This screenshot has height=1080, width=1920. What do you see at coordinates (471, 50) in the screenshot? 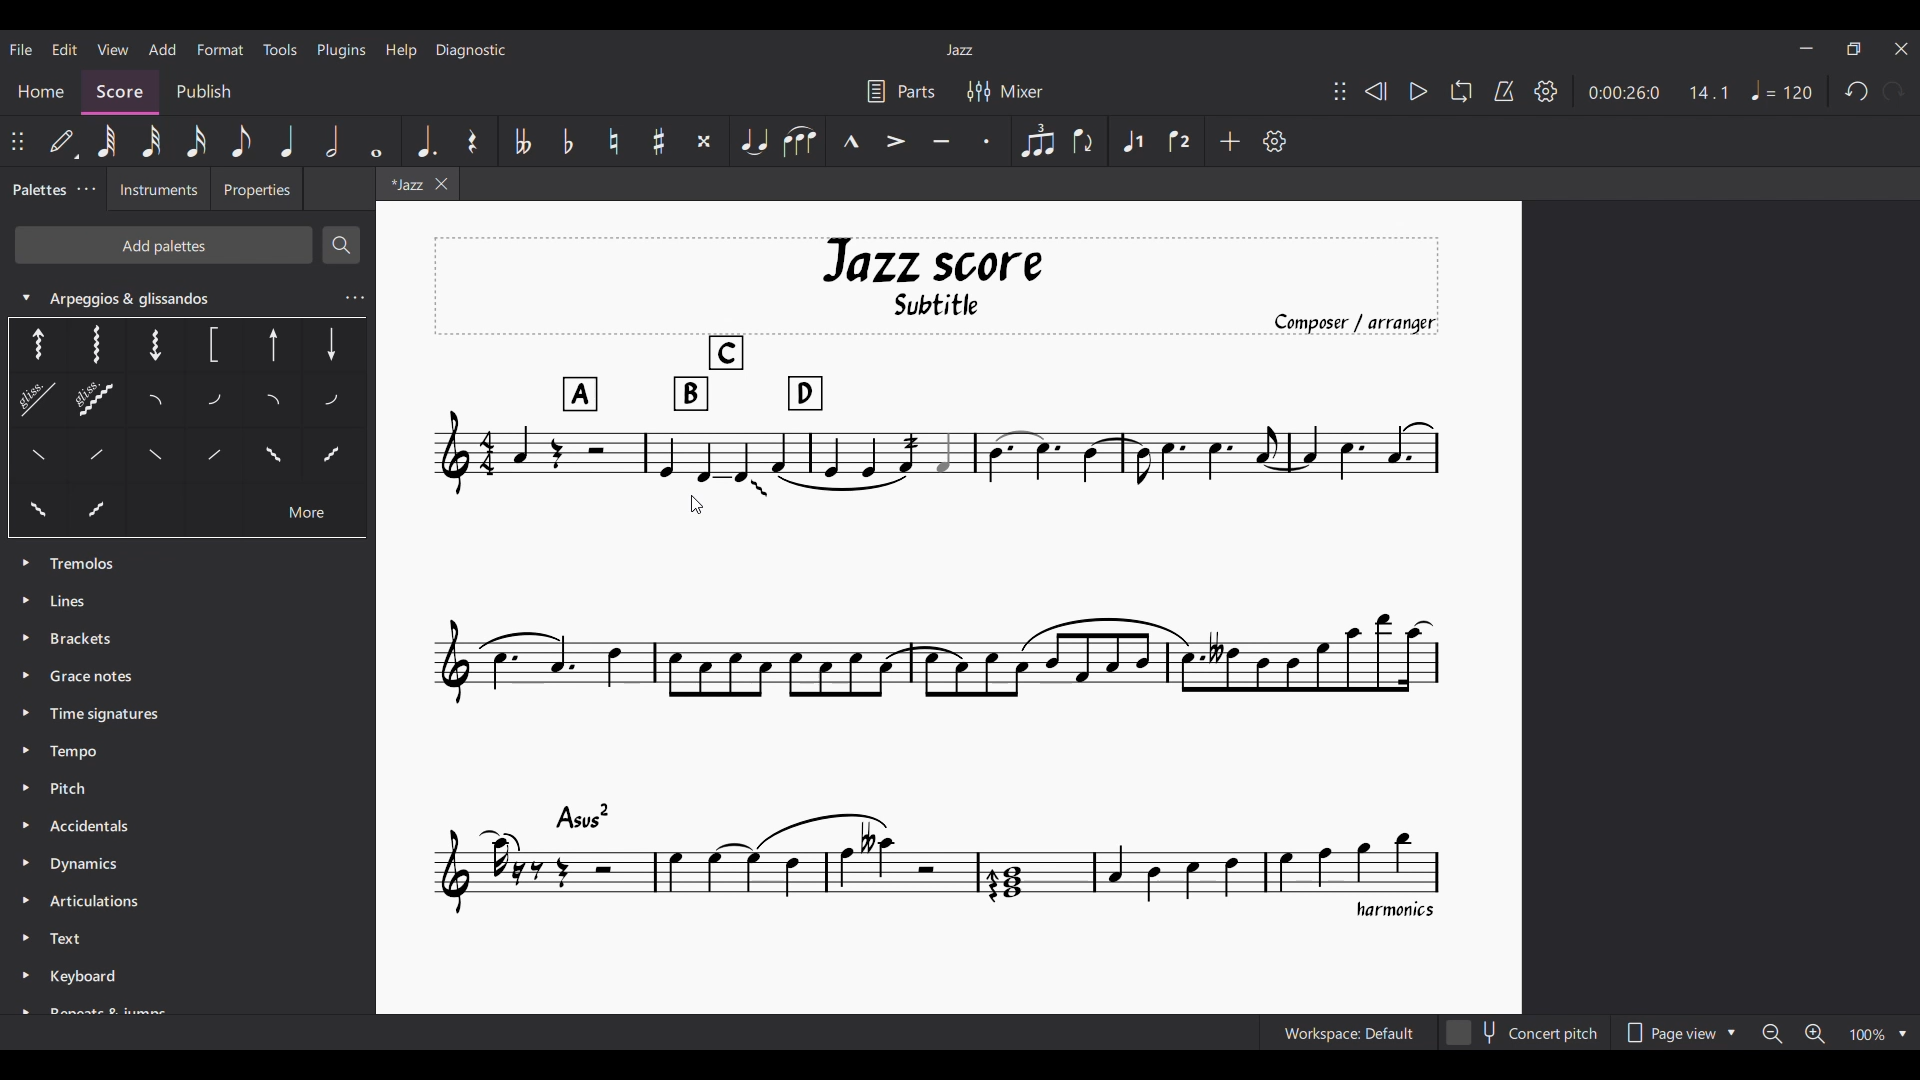
I see `Diagnostic menu` at bounding box center [471, 50].